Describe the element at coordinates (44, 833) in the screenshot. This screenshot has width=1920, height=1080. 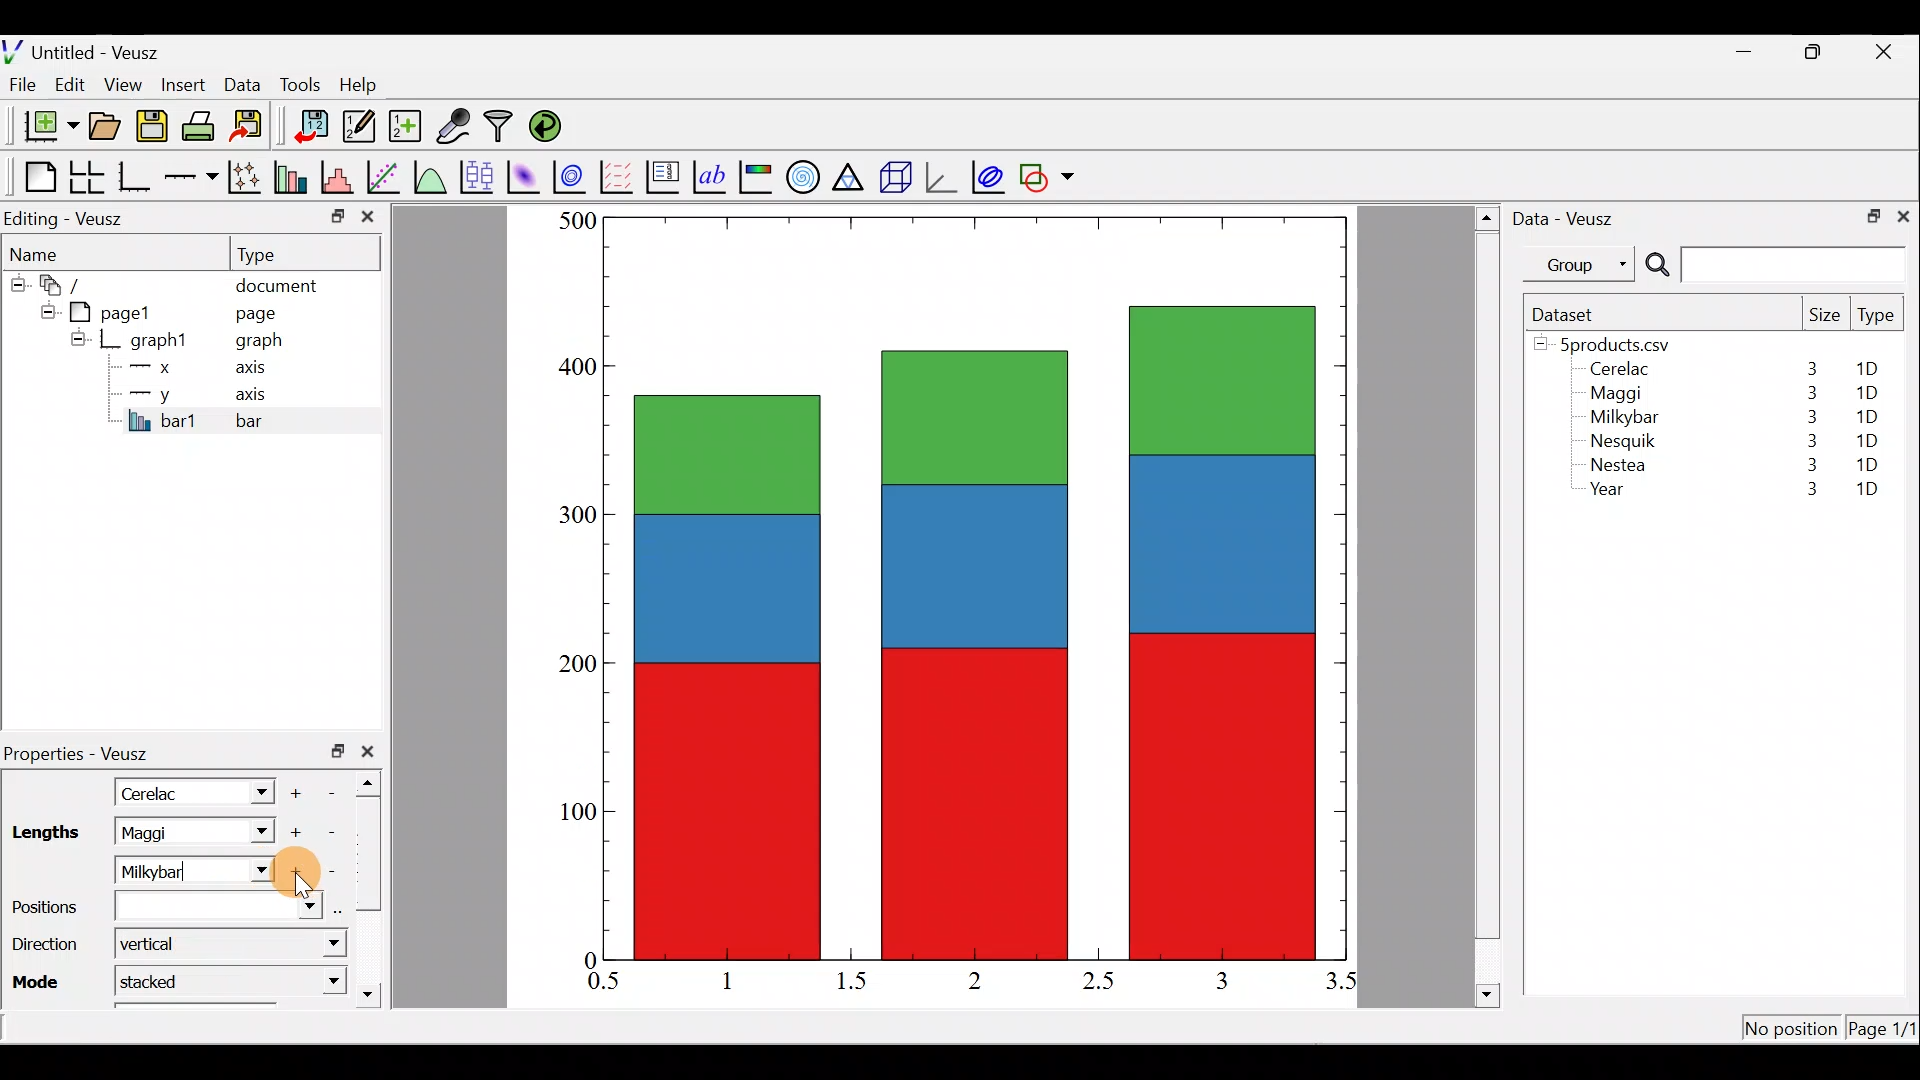
I see `Lengths` at that location.